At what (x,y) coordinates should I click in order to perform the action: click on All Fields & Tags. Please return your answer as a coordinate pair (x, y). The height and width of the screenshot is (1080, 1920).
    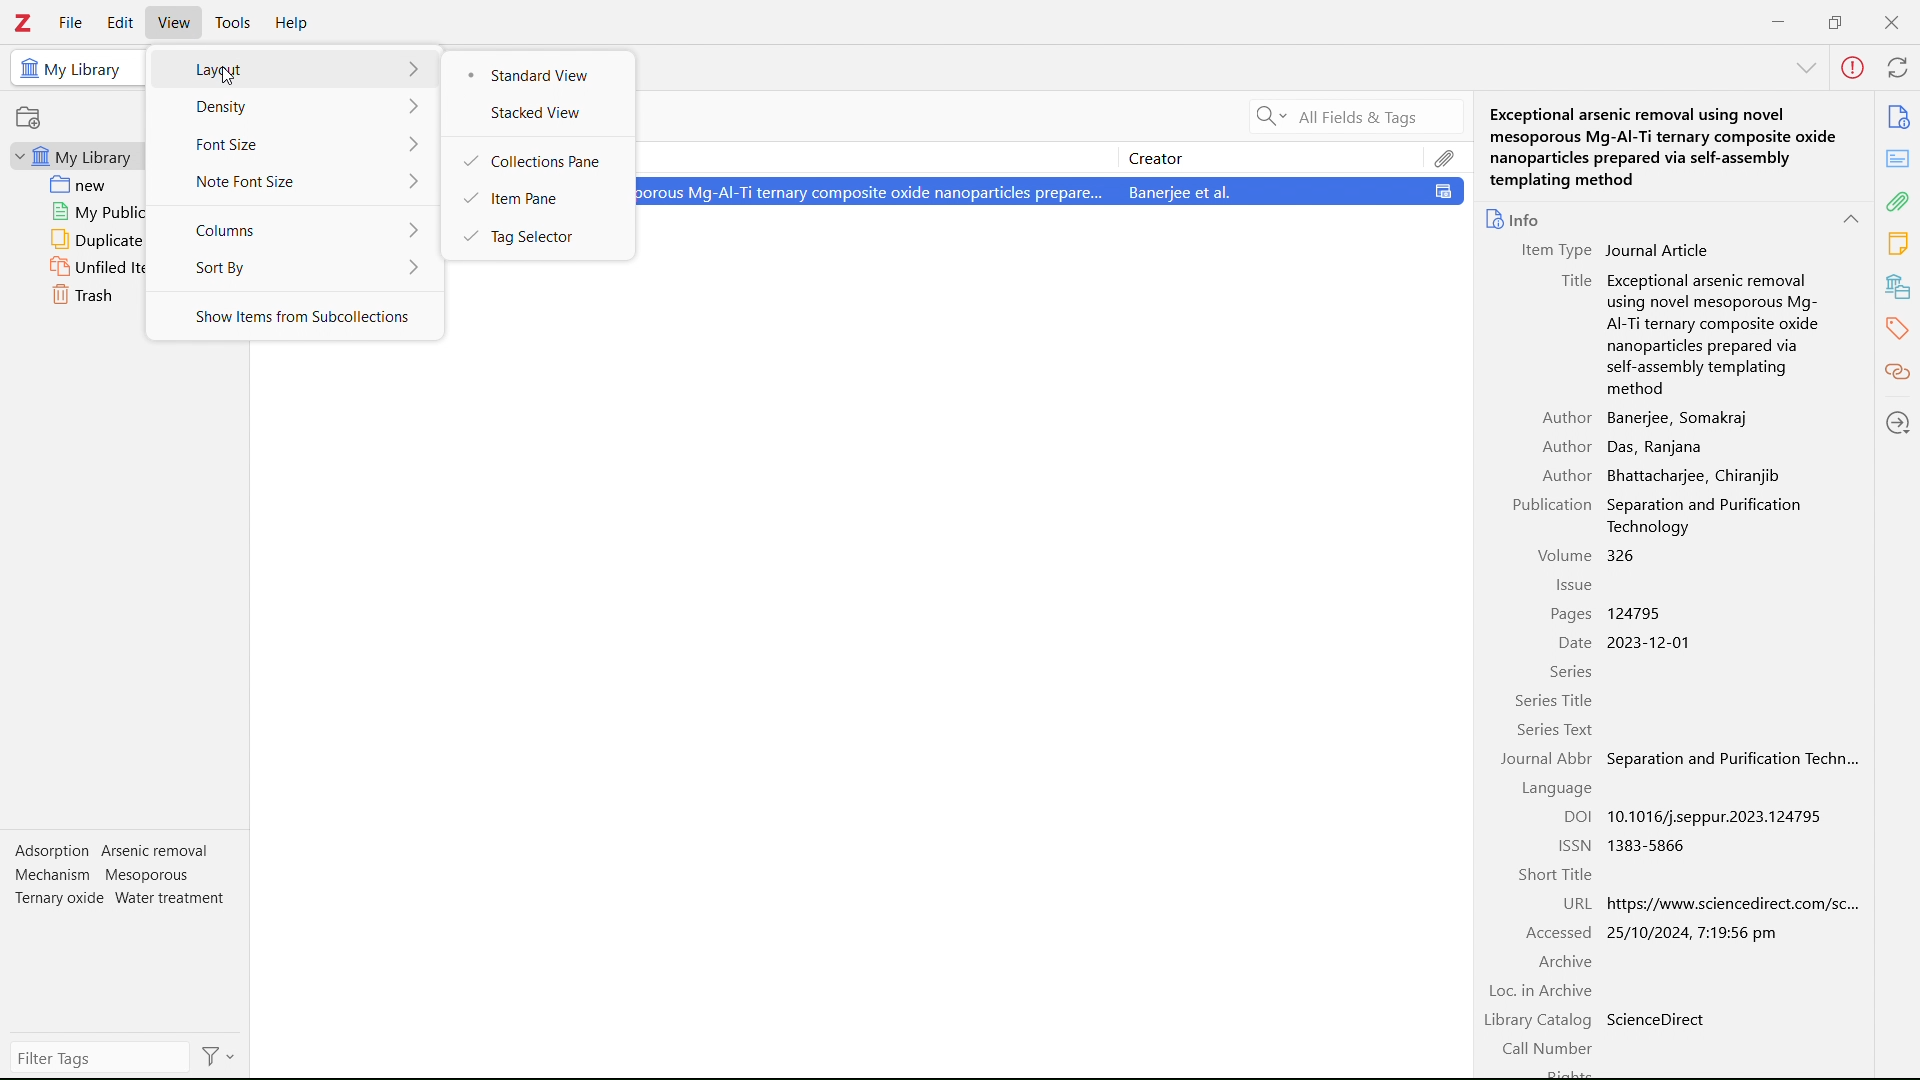
    Looking at the image, I should click on (1330, 116).